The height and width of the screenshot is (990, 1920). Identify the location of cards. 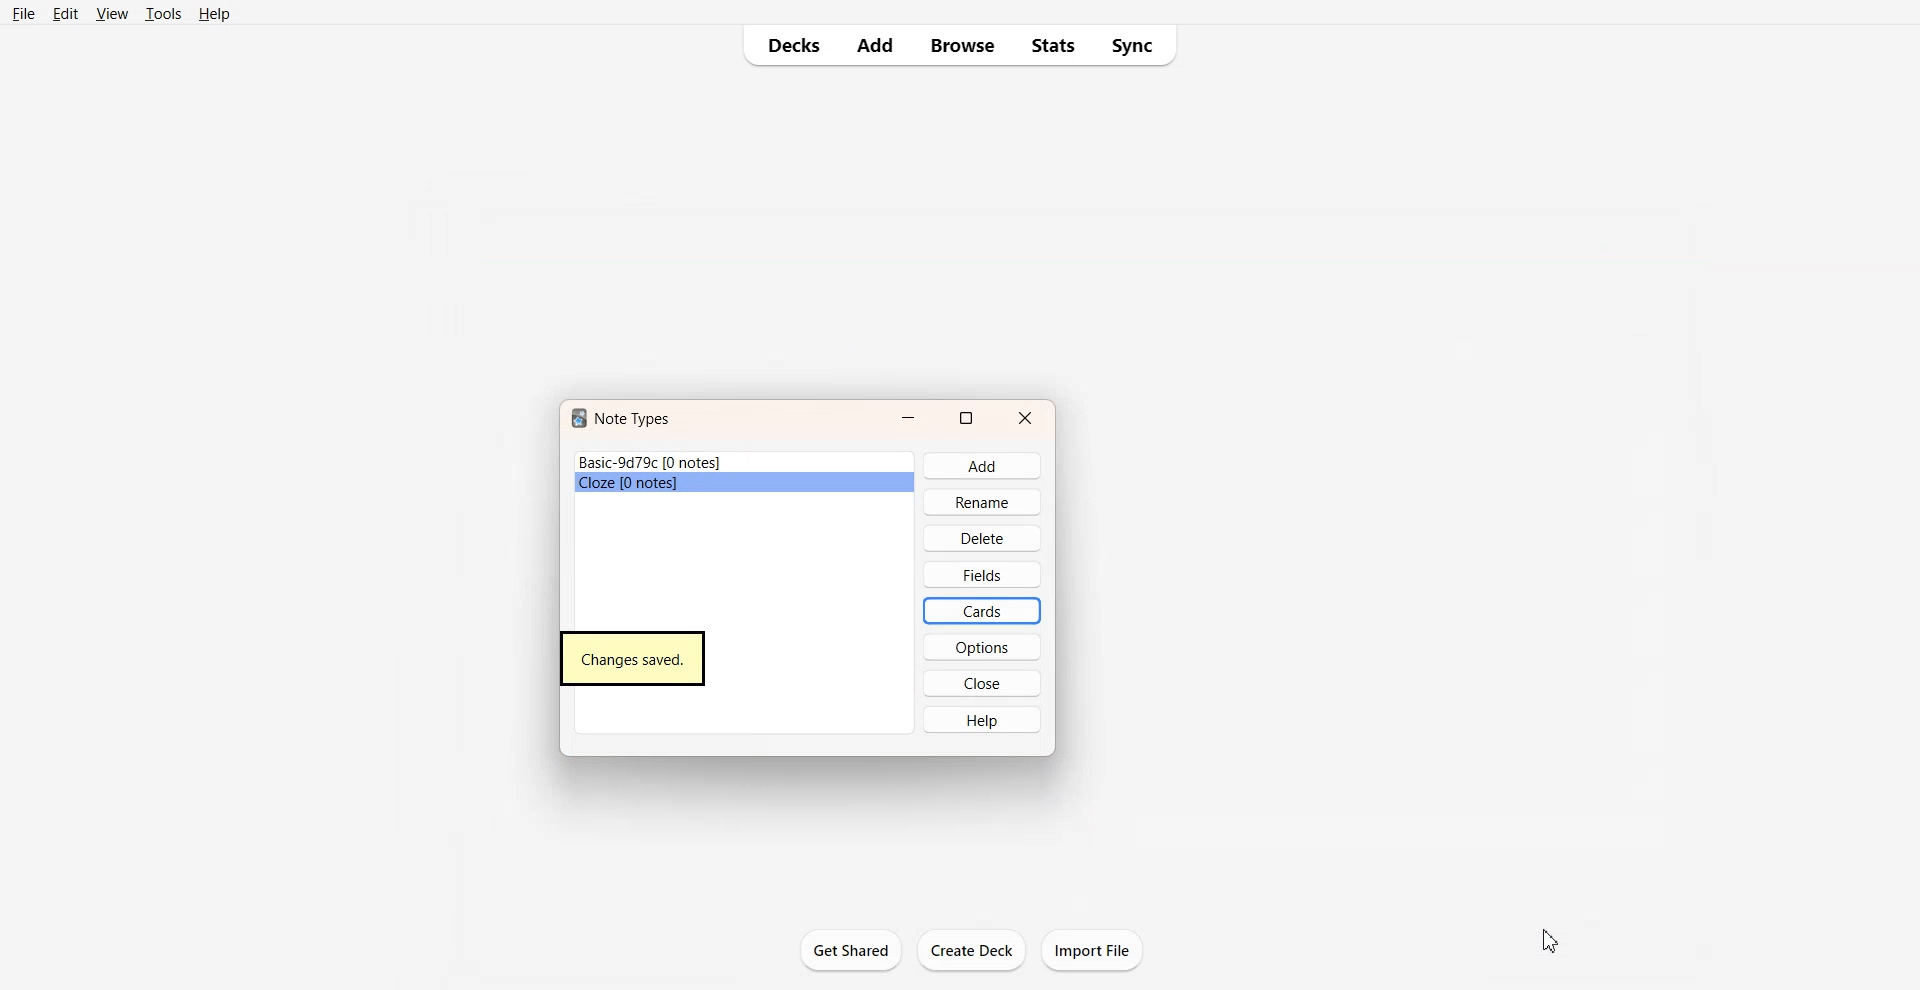
(988, 609).